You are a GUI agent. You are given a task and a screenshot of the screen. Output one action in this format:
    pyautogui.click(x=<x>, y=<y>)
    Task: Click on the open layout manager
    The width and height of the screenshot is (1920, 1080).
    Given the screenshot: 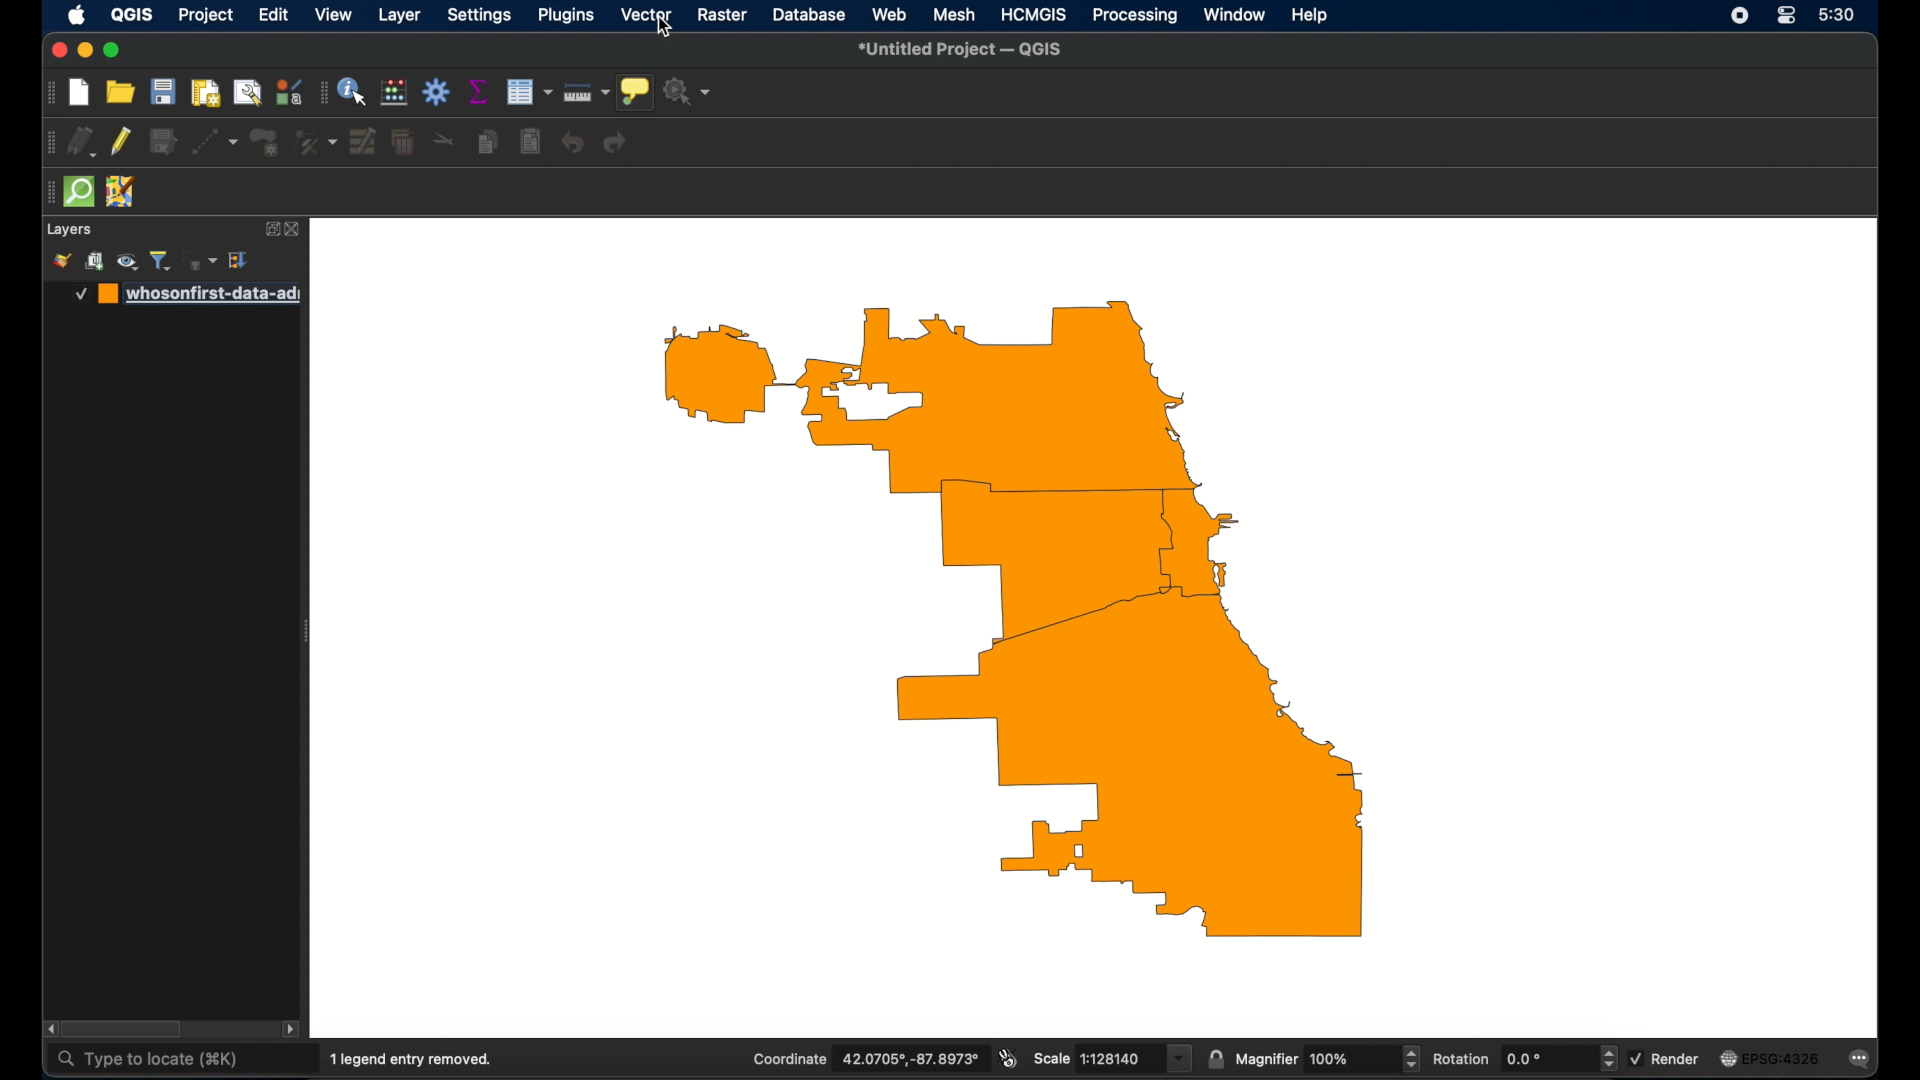 What is the action you would take?
    pyautogui.click(x=248, y=91)
    